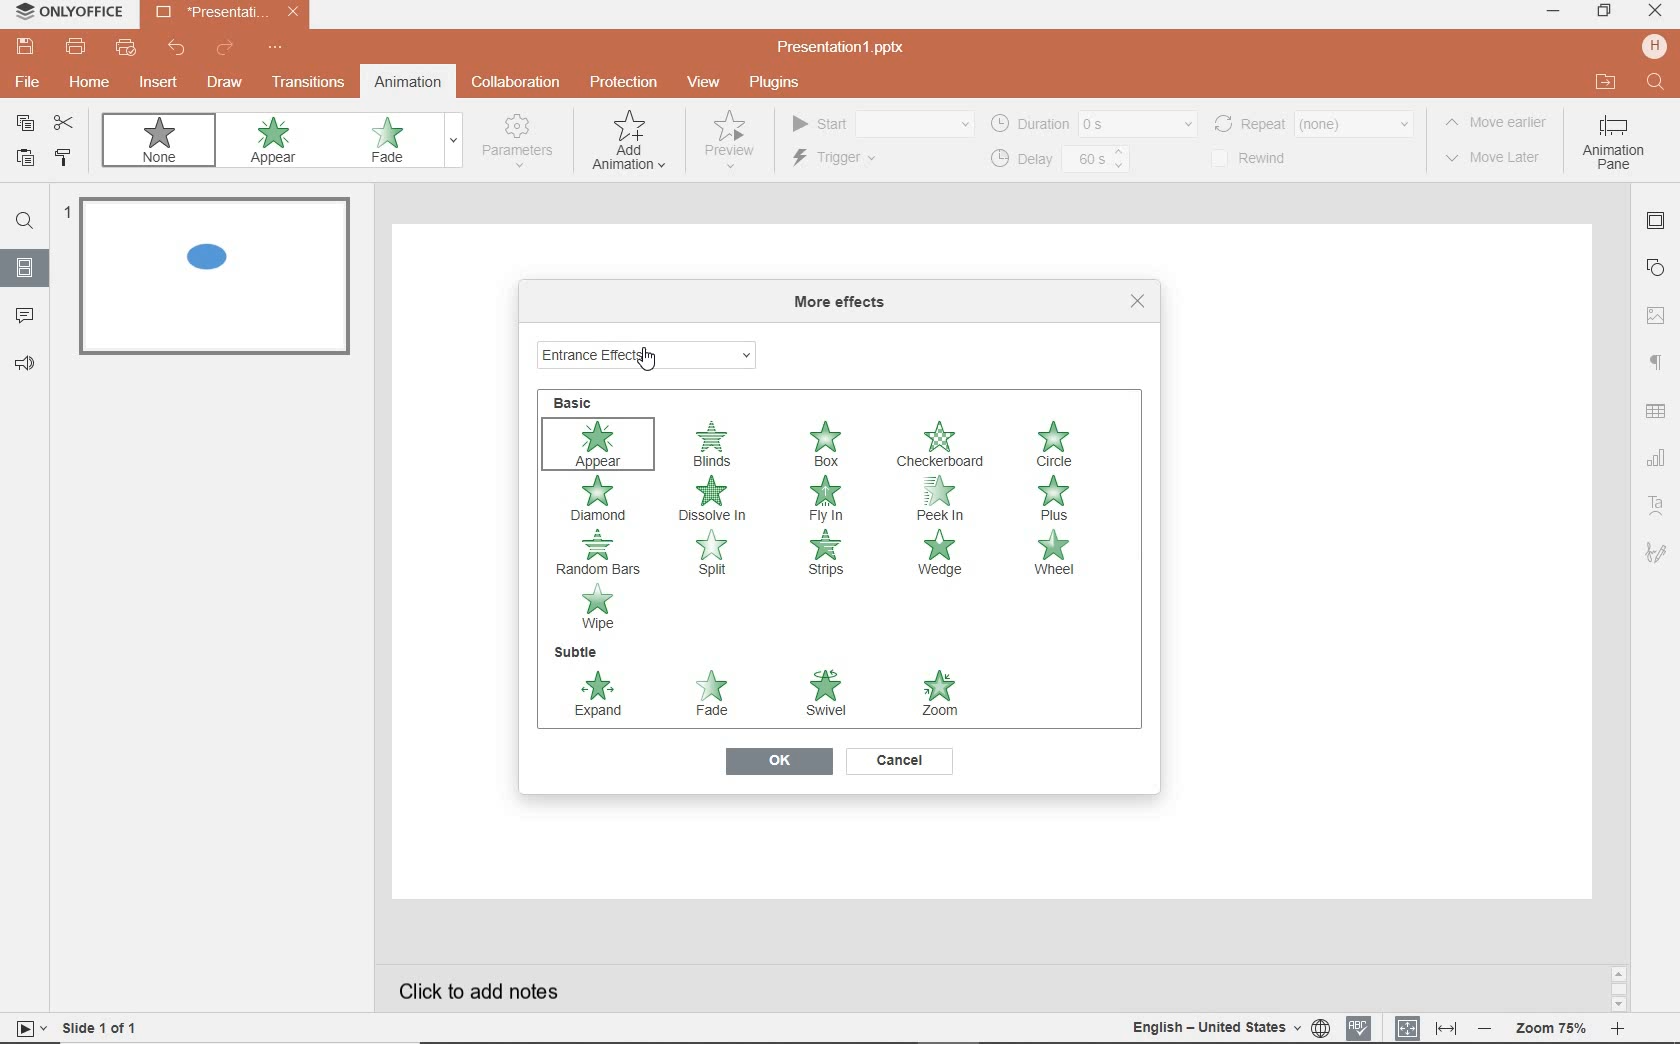 The width and height of the screenshot is (1680, 1044). I want to click on PEEK IN, so click(948, 498).